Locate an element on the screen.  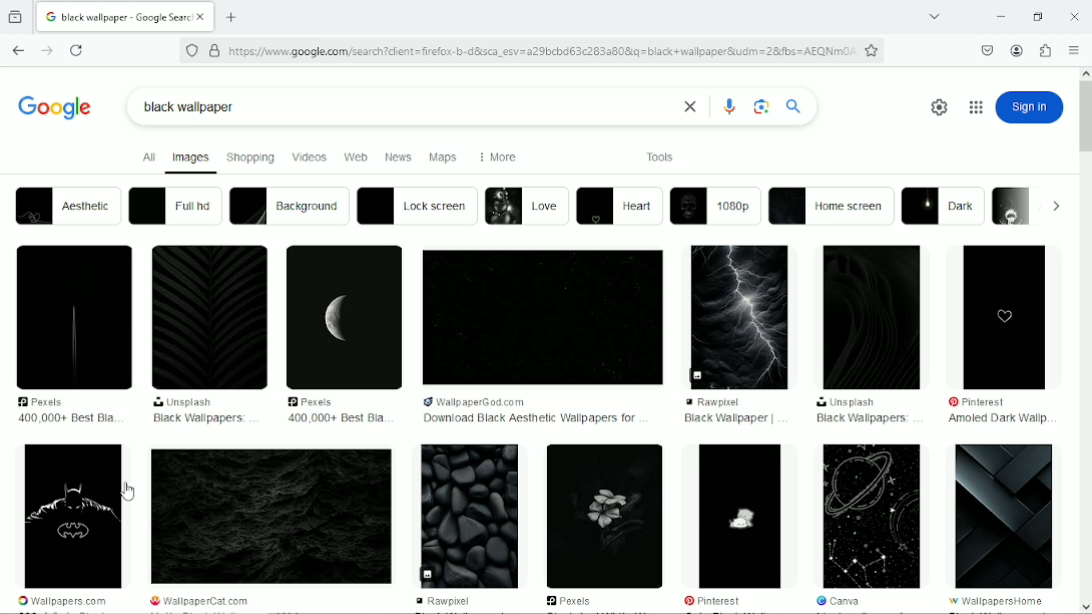
pinterest is located at coordinates (716, 600).